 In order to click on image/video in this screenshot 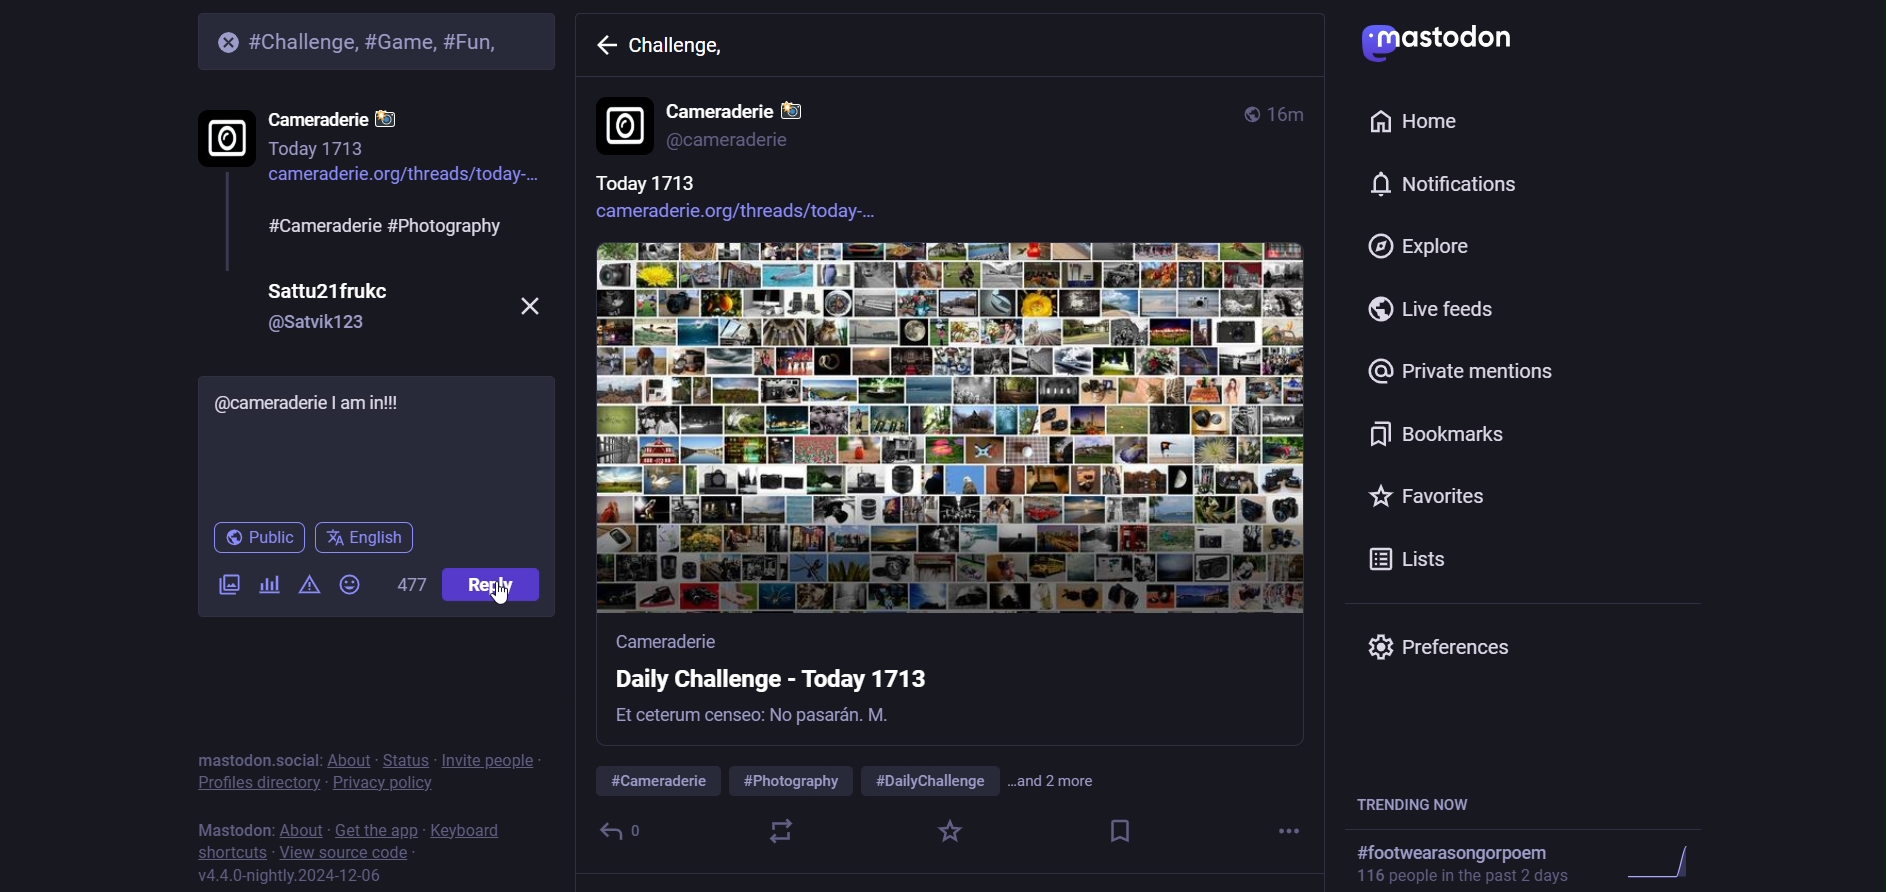, I will do `click(219, 582)`.